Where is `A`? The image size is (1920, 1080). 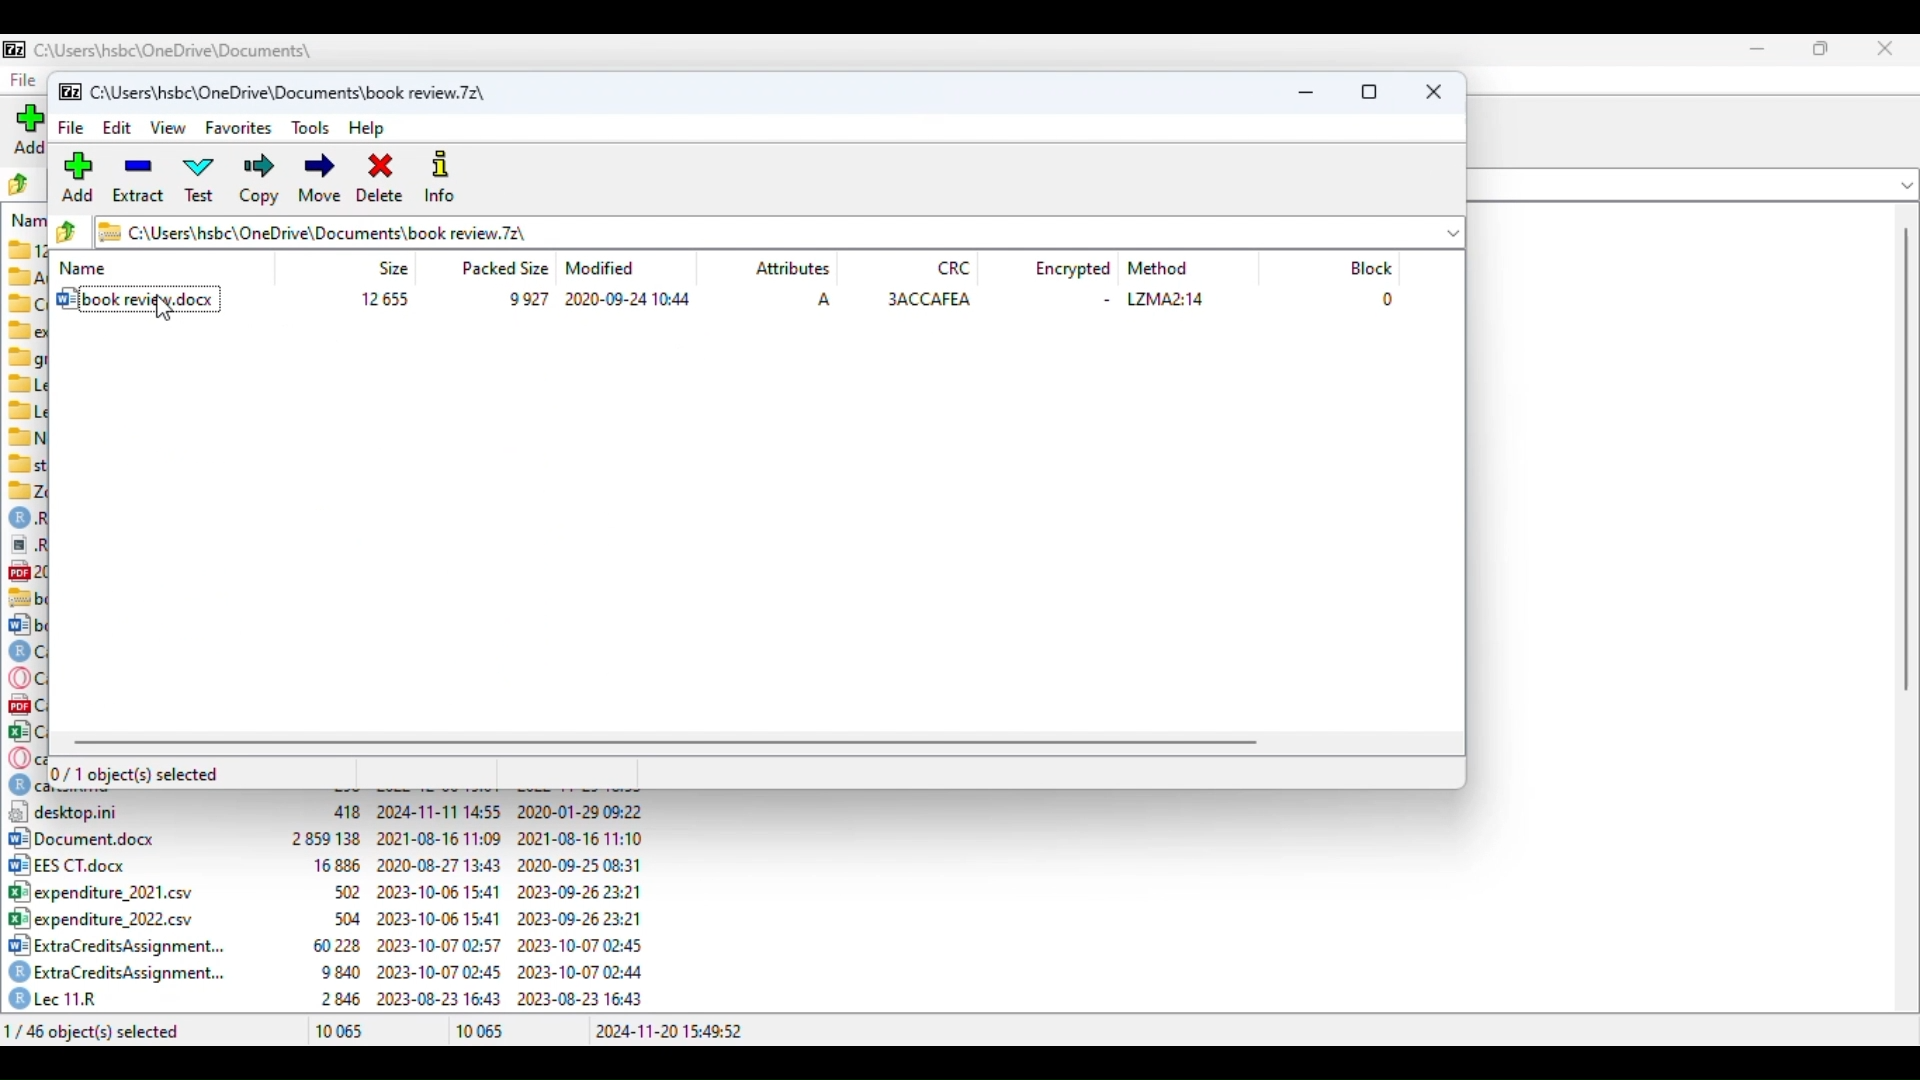
A is located at coordinates (823, 299).